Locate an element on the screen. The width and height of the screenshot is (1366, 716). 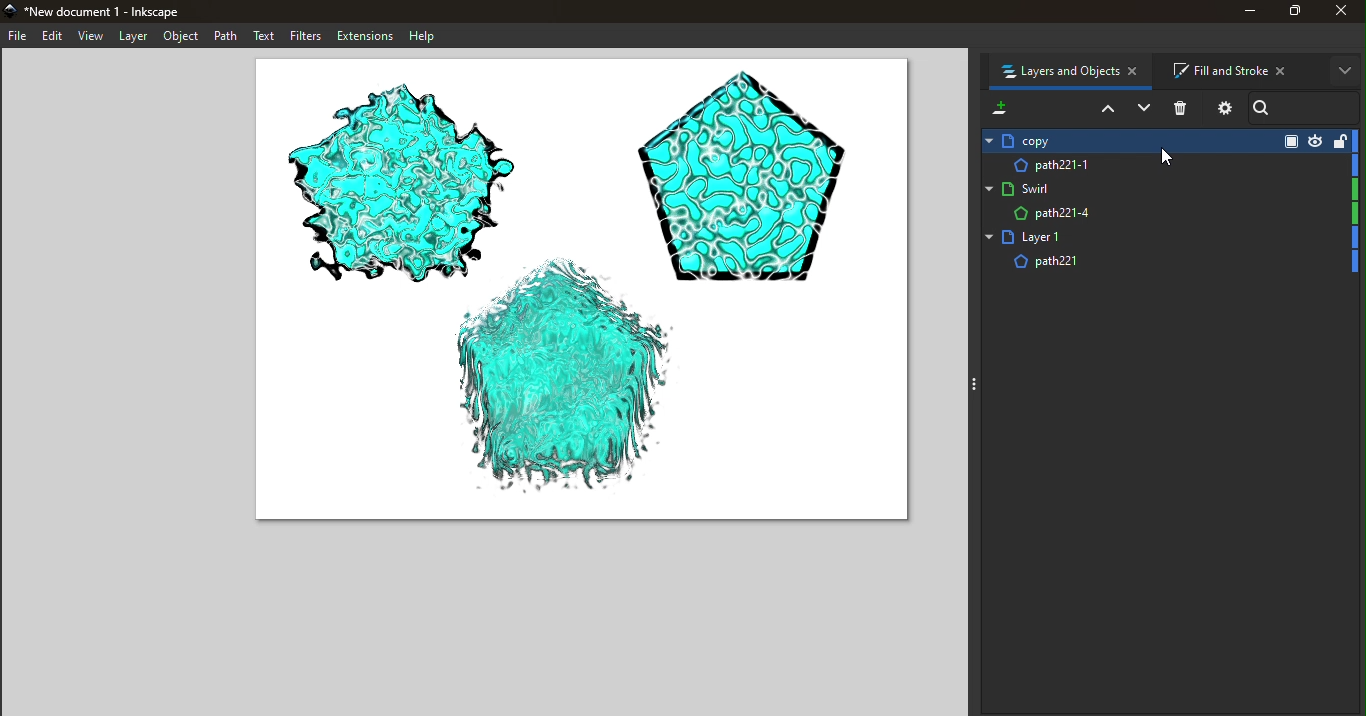
Layer is located at coordinates (136, 38).